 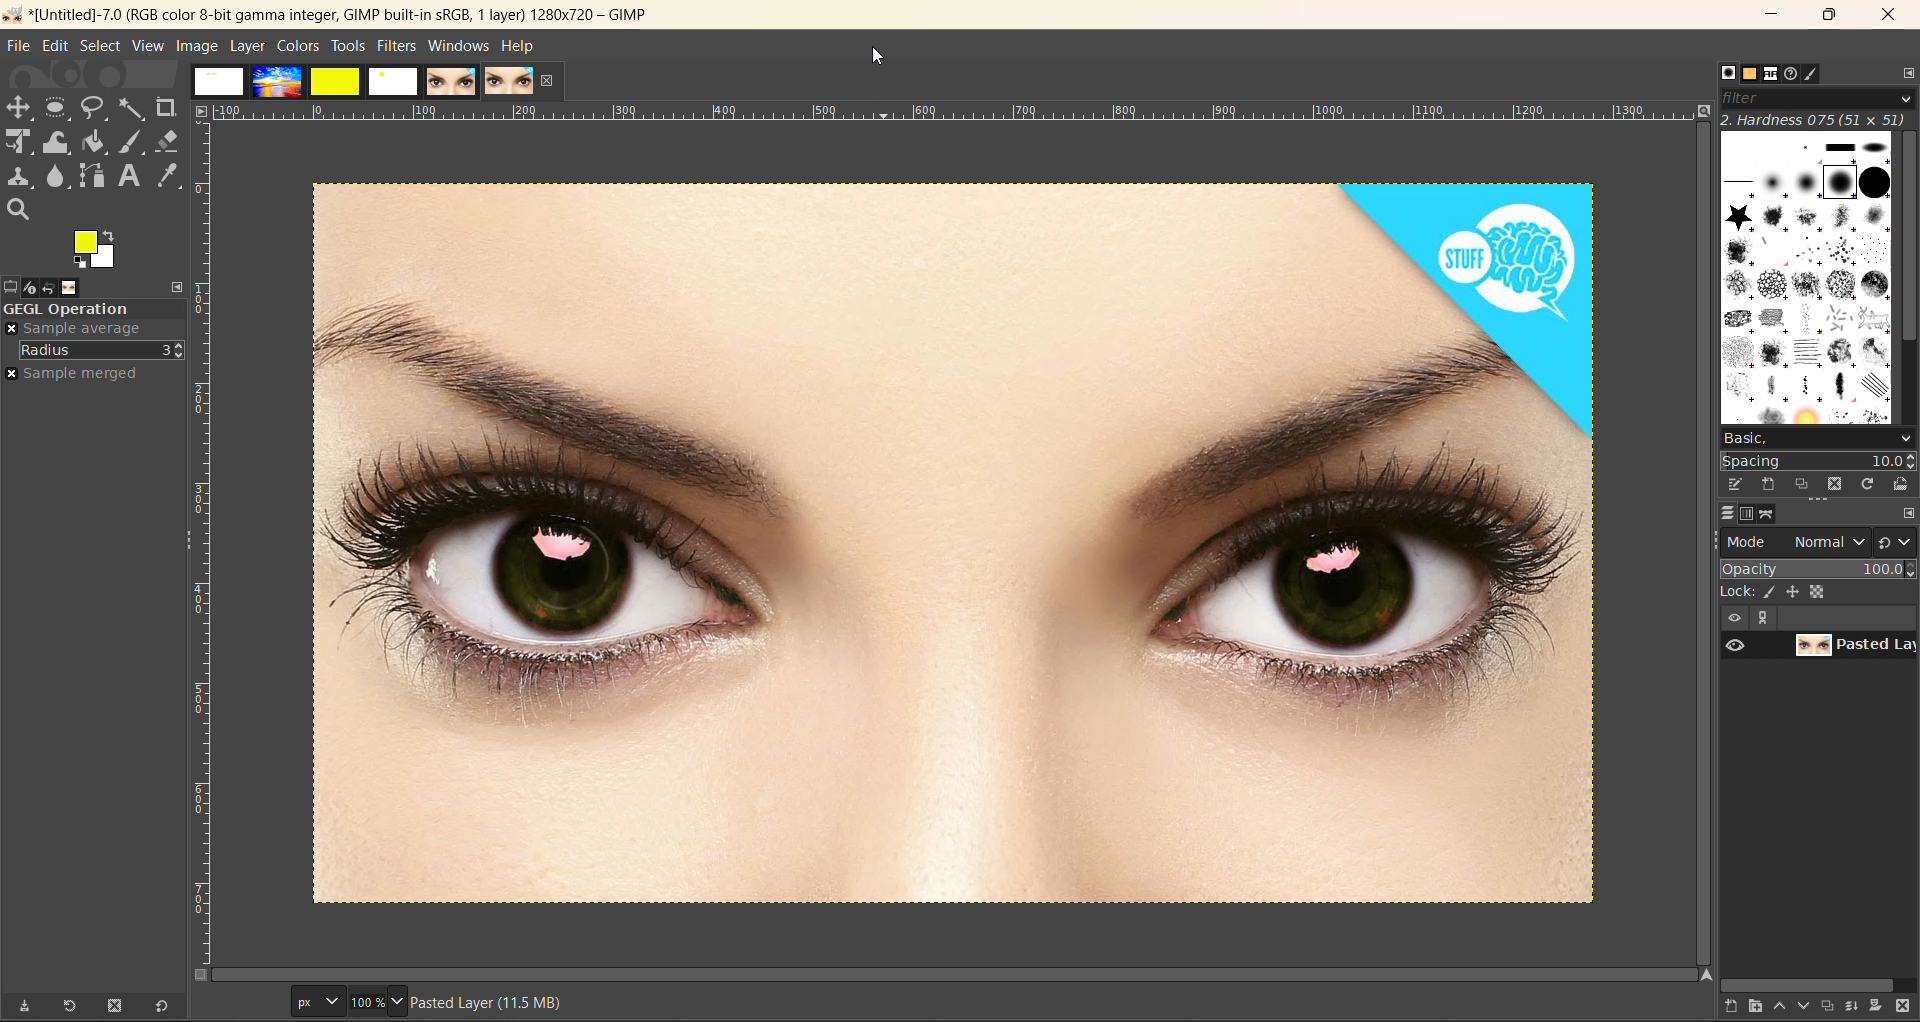 I want to click on fuzzy text, so click(x=133, y=109).